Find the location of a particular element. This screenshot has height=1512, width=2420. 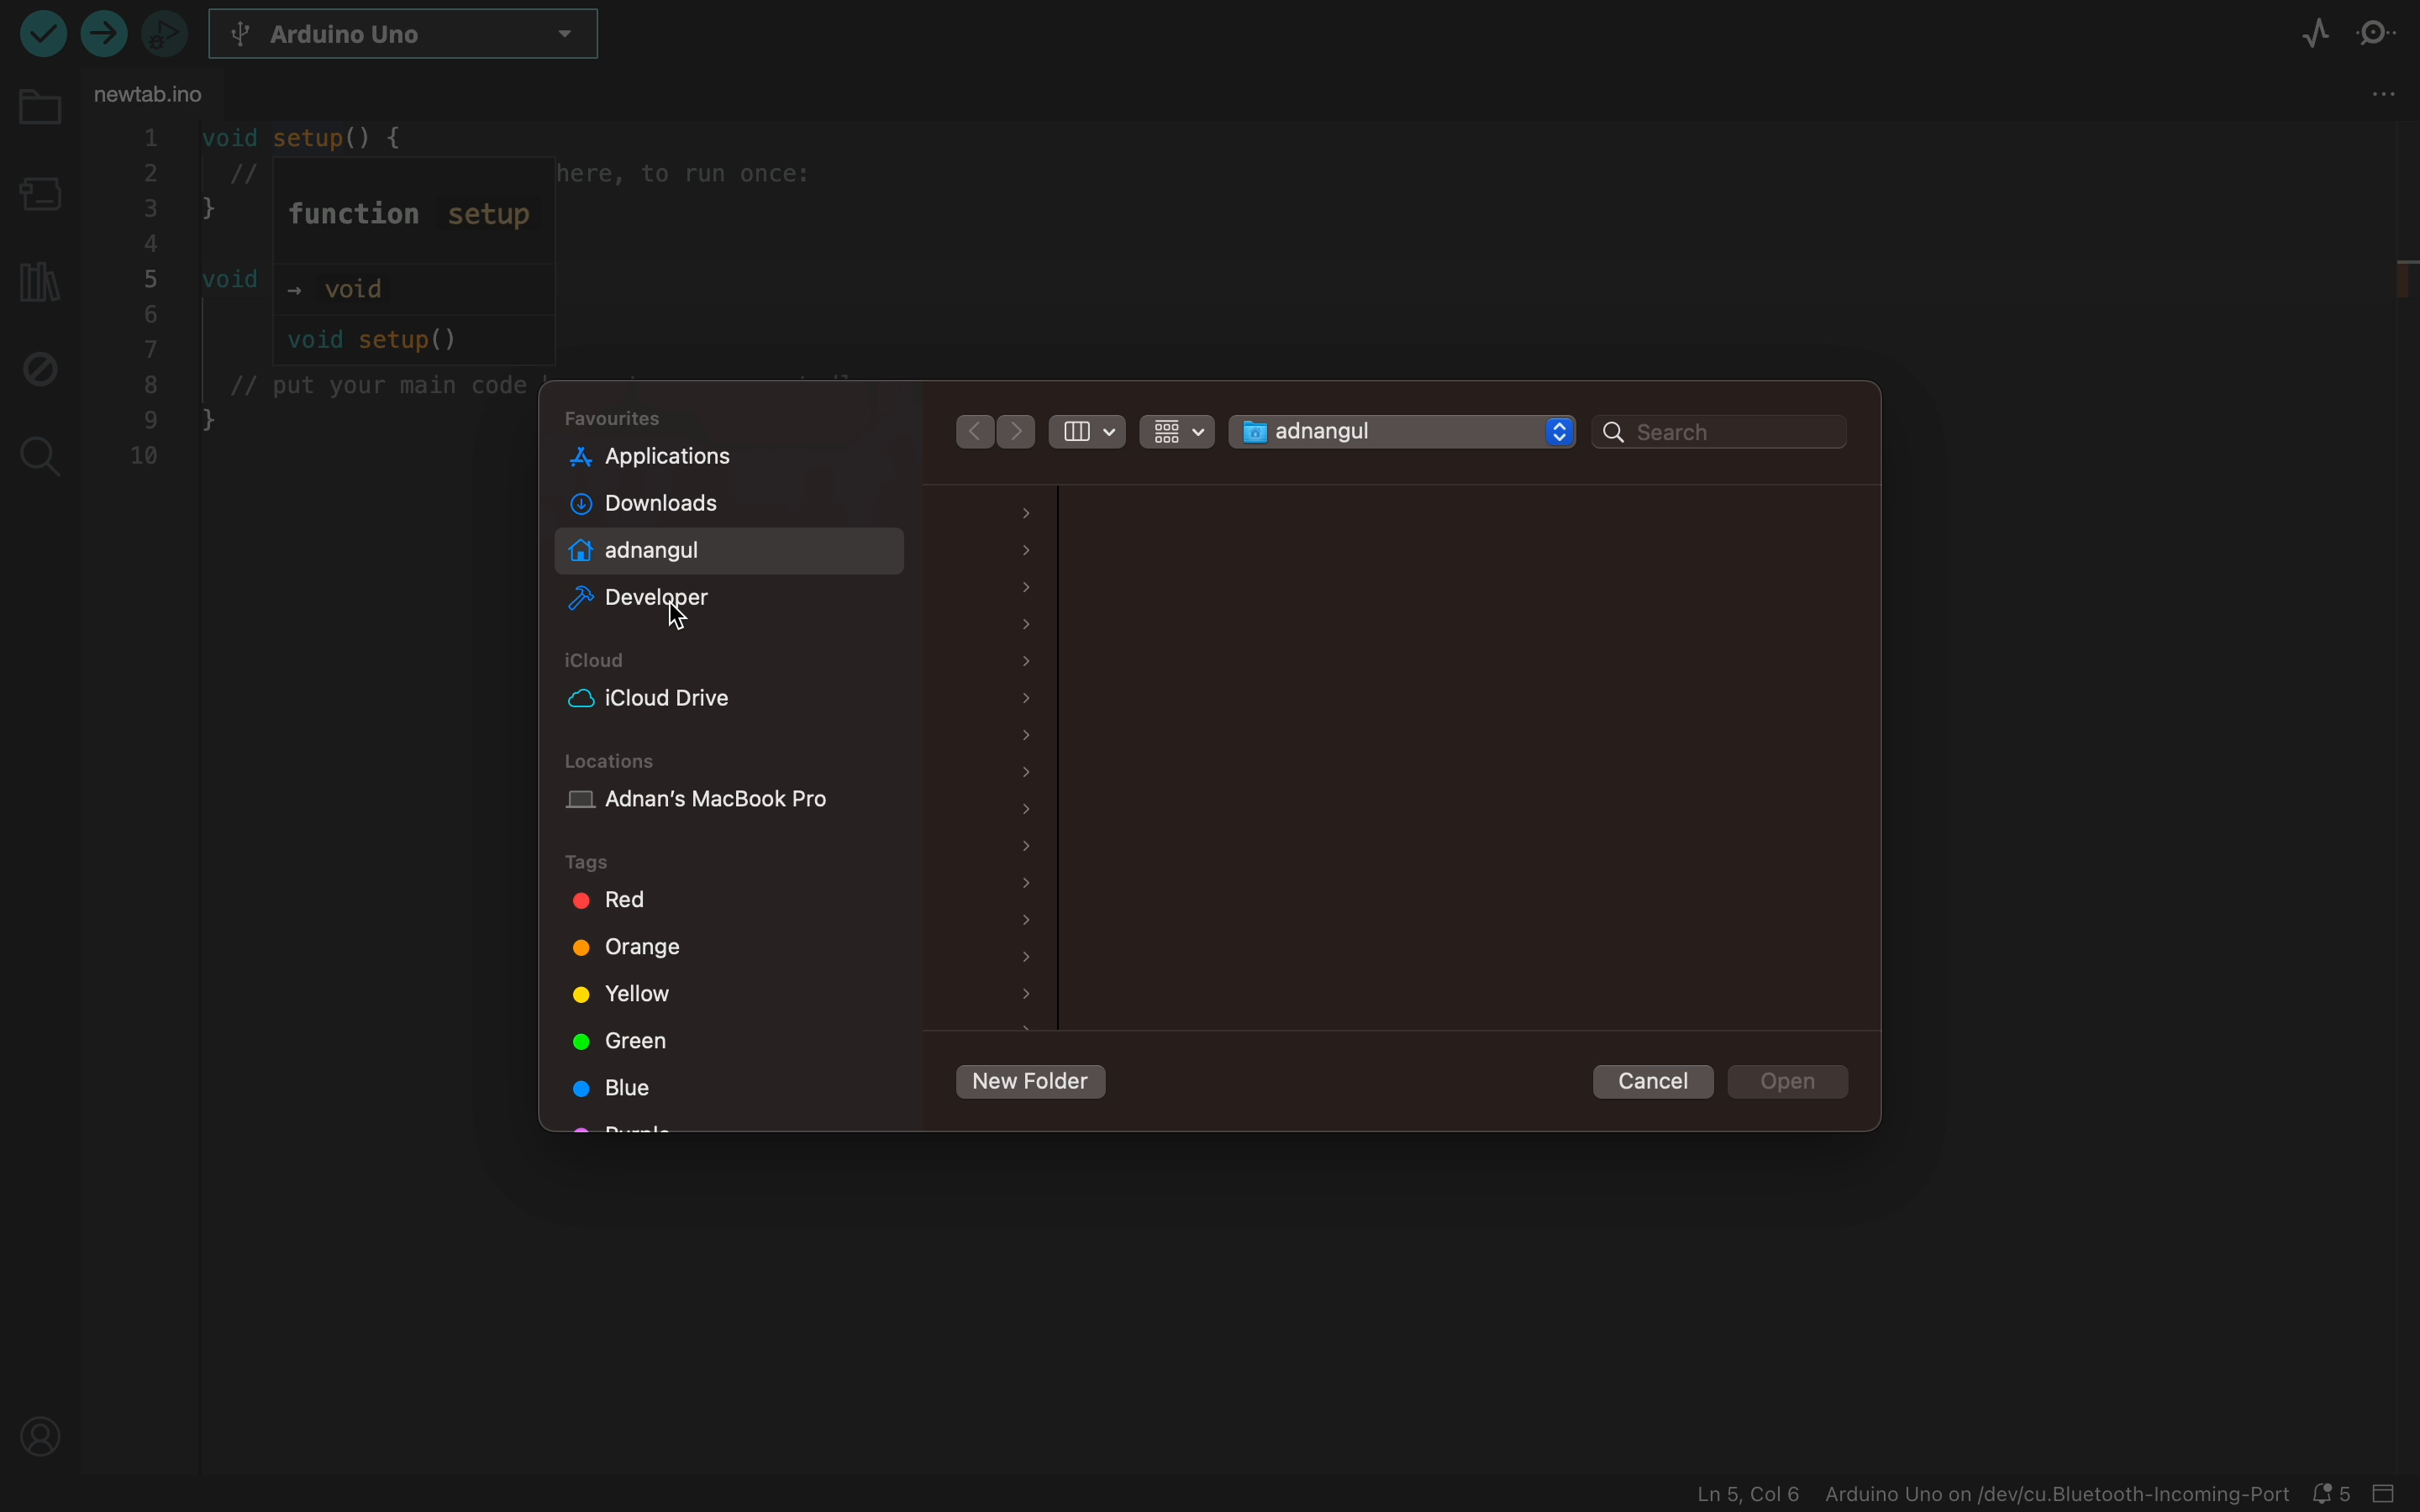

serial monitor is located at coordinates (2385, 35).